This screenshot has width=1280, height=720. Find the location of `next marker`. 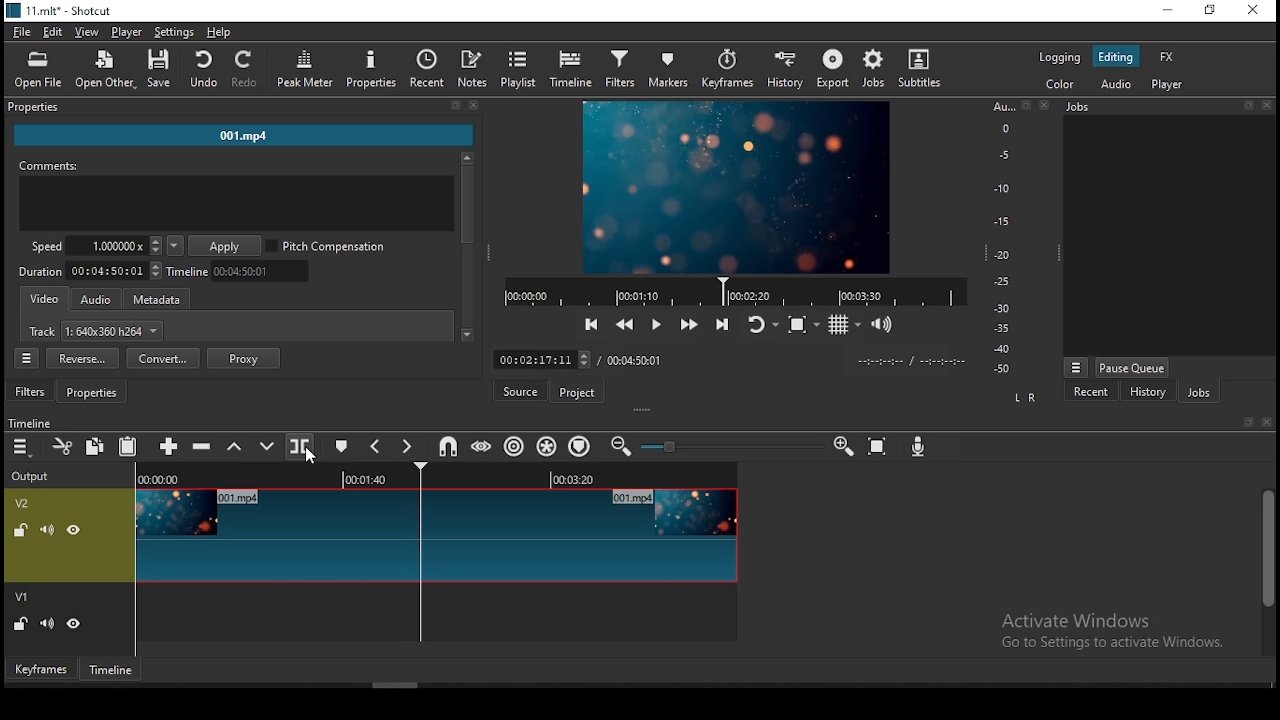

next marker is located at coordinates (407, 448).